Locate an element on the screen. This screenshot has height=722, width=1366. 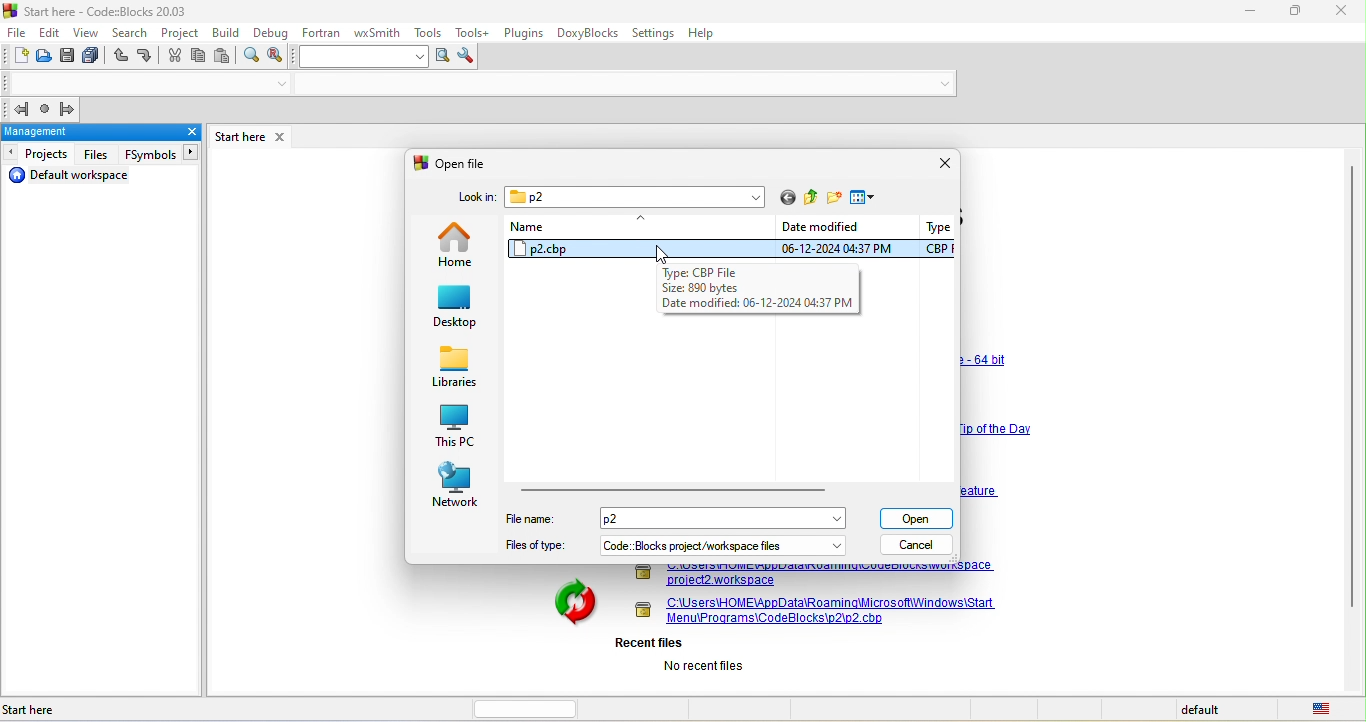
minimize is located at coordinates (1239, 11).